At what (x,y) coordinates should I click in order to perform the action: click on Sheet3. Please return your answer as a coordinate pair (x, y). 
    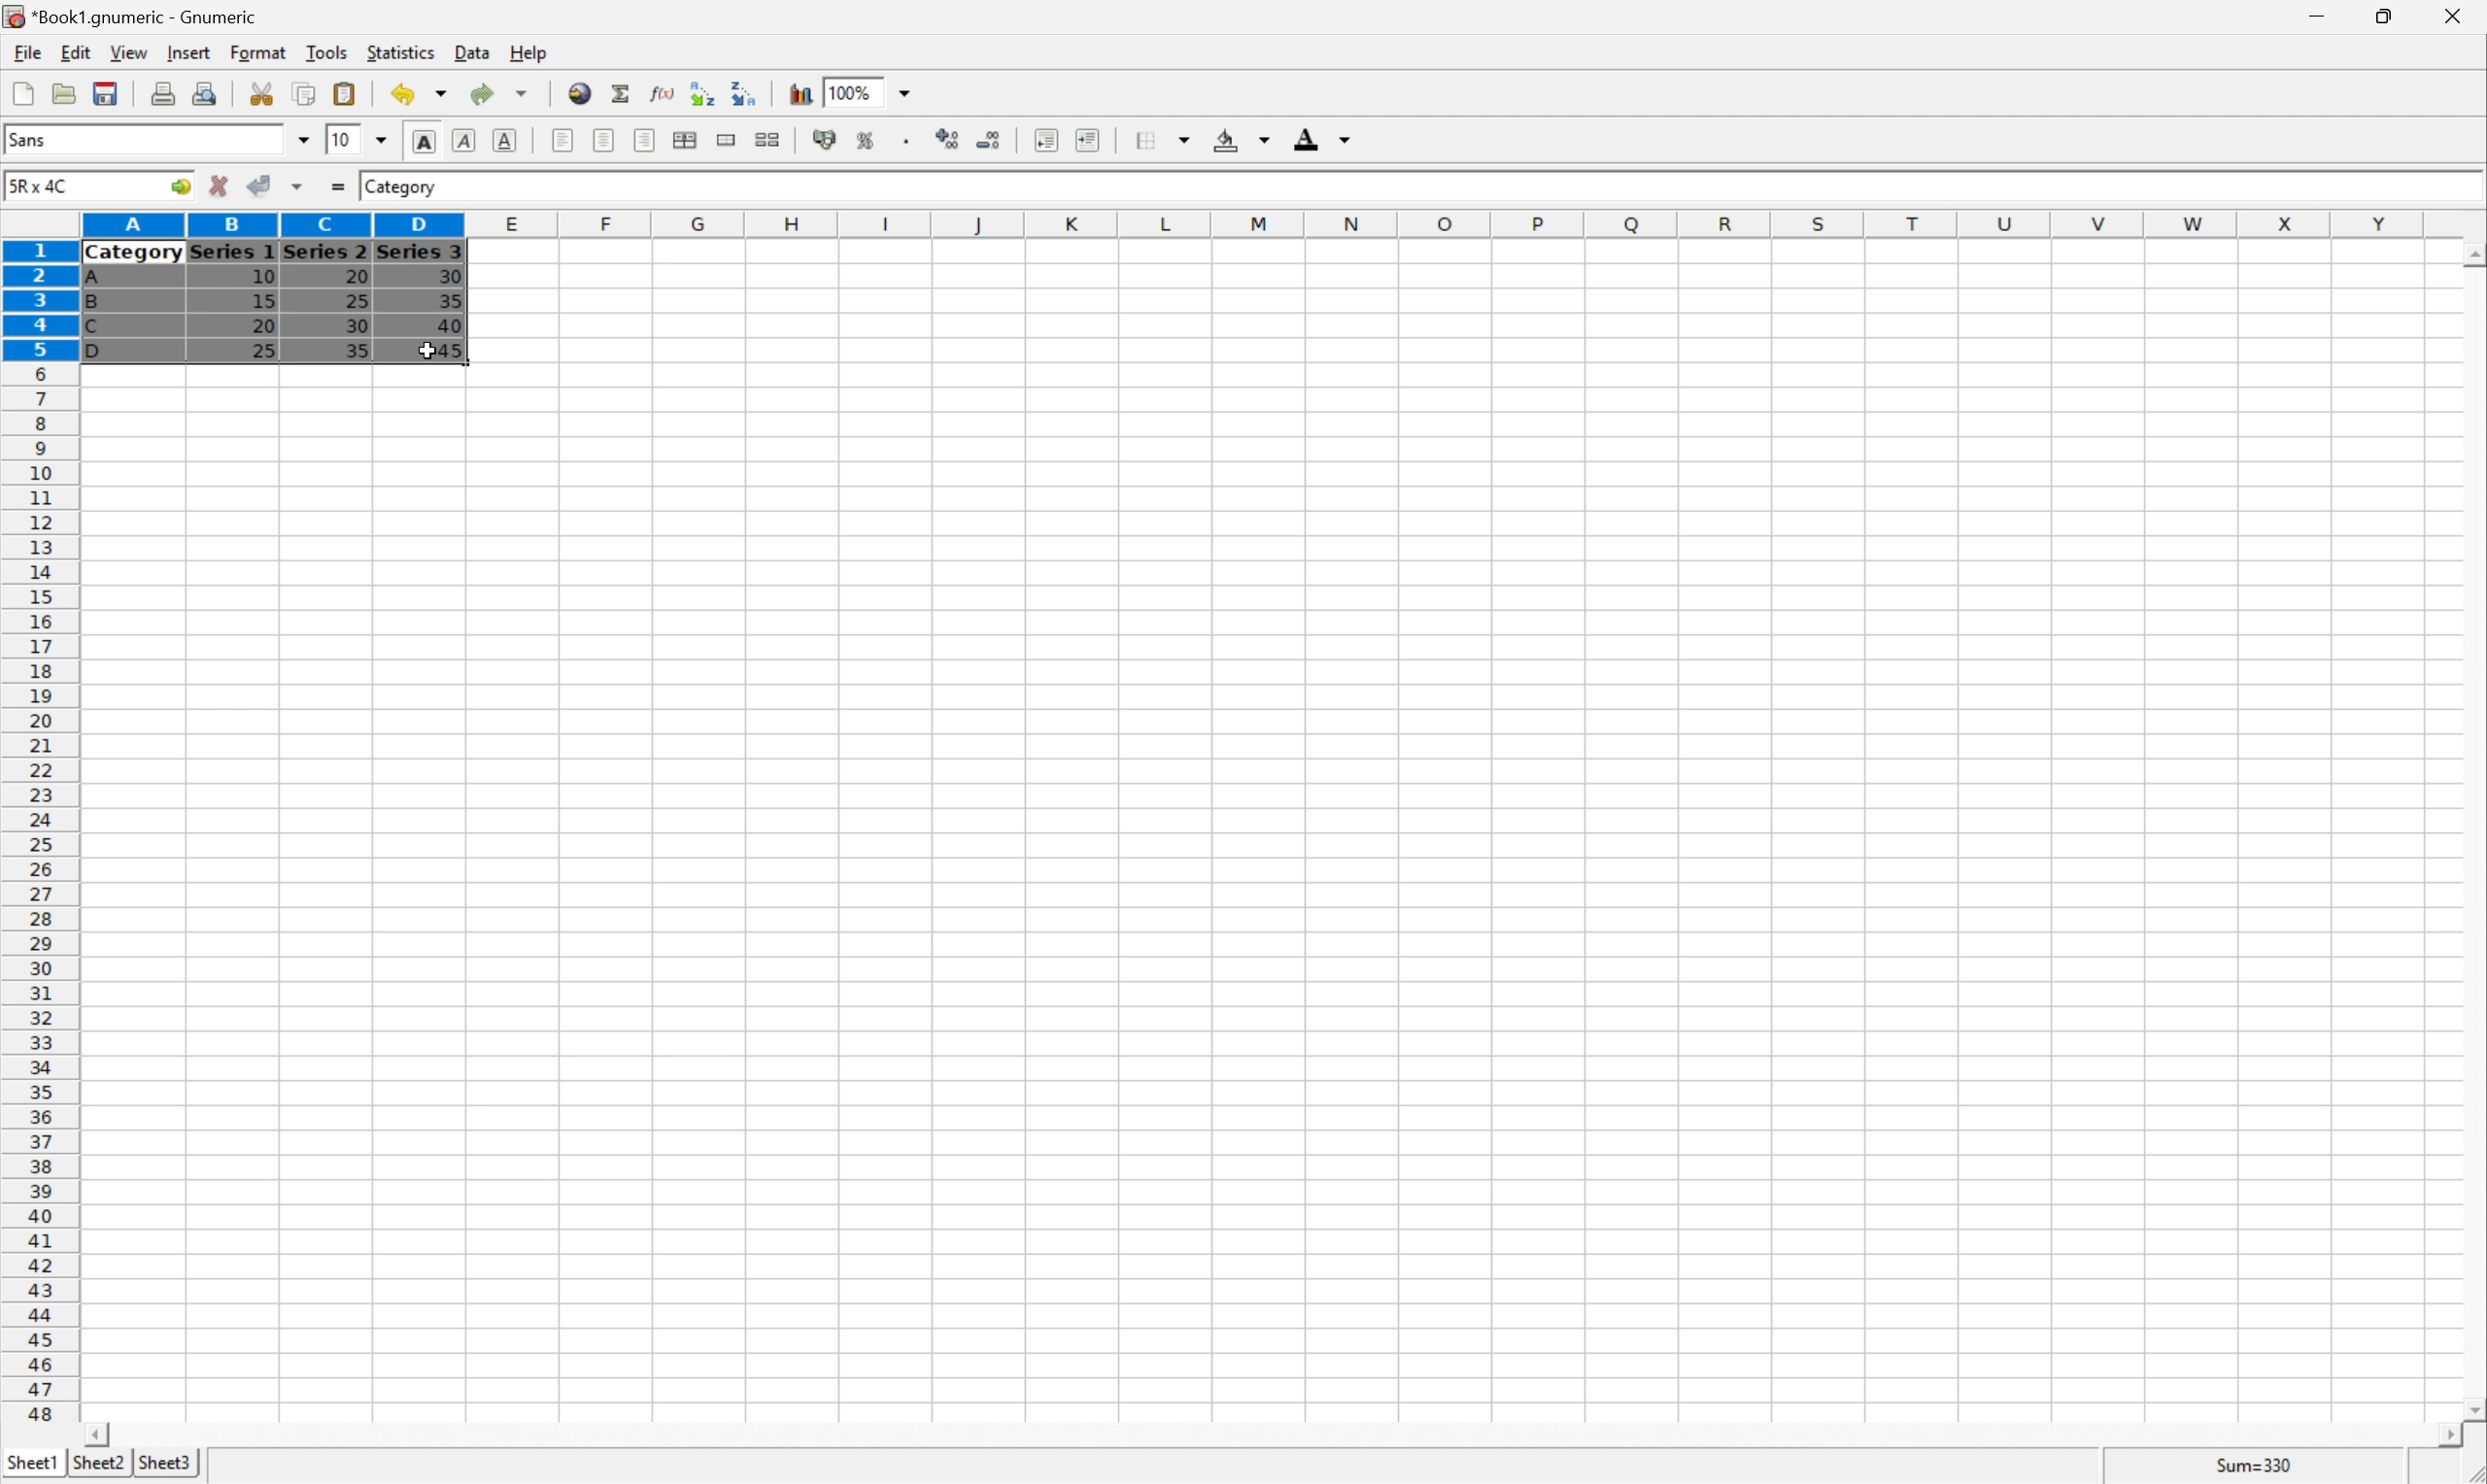
    Looking at the image, I should click on (167, 1463).